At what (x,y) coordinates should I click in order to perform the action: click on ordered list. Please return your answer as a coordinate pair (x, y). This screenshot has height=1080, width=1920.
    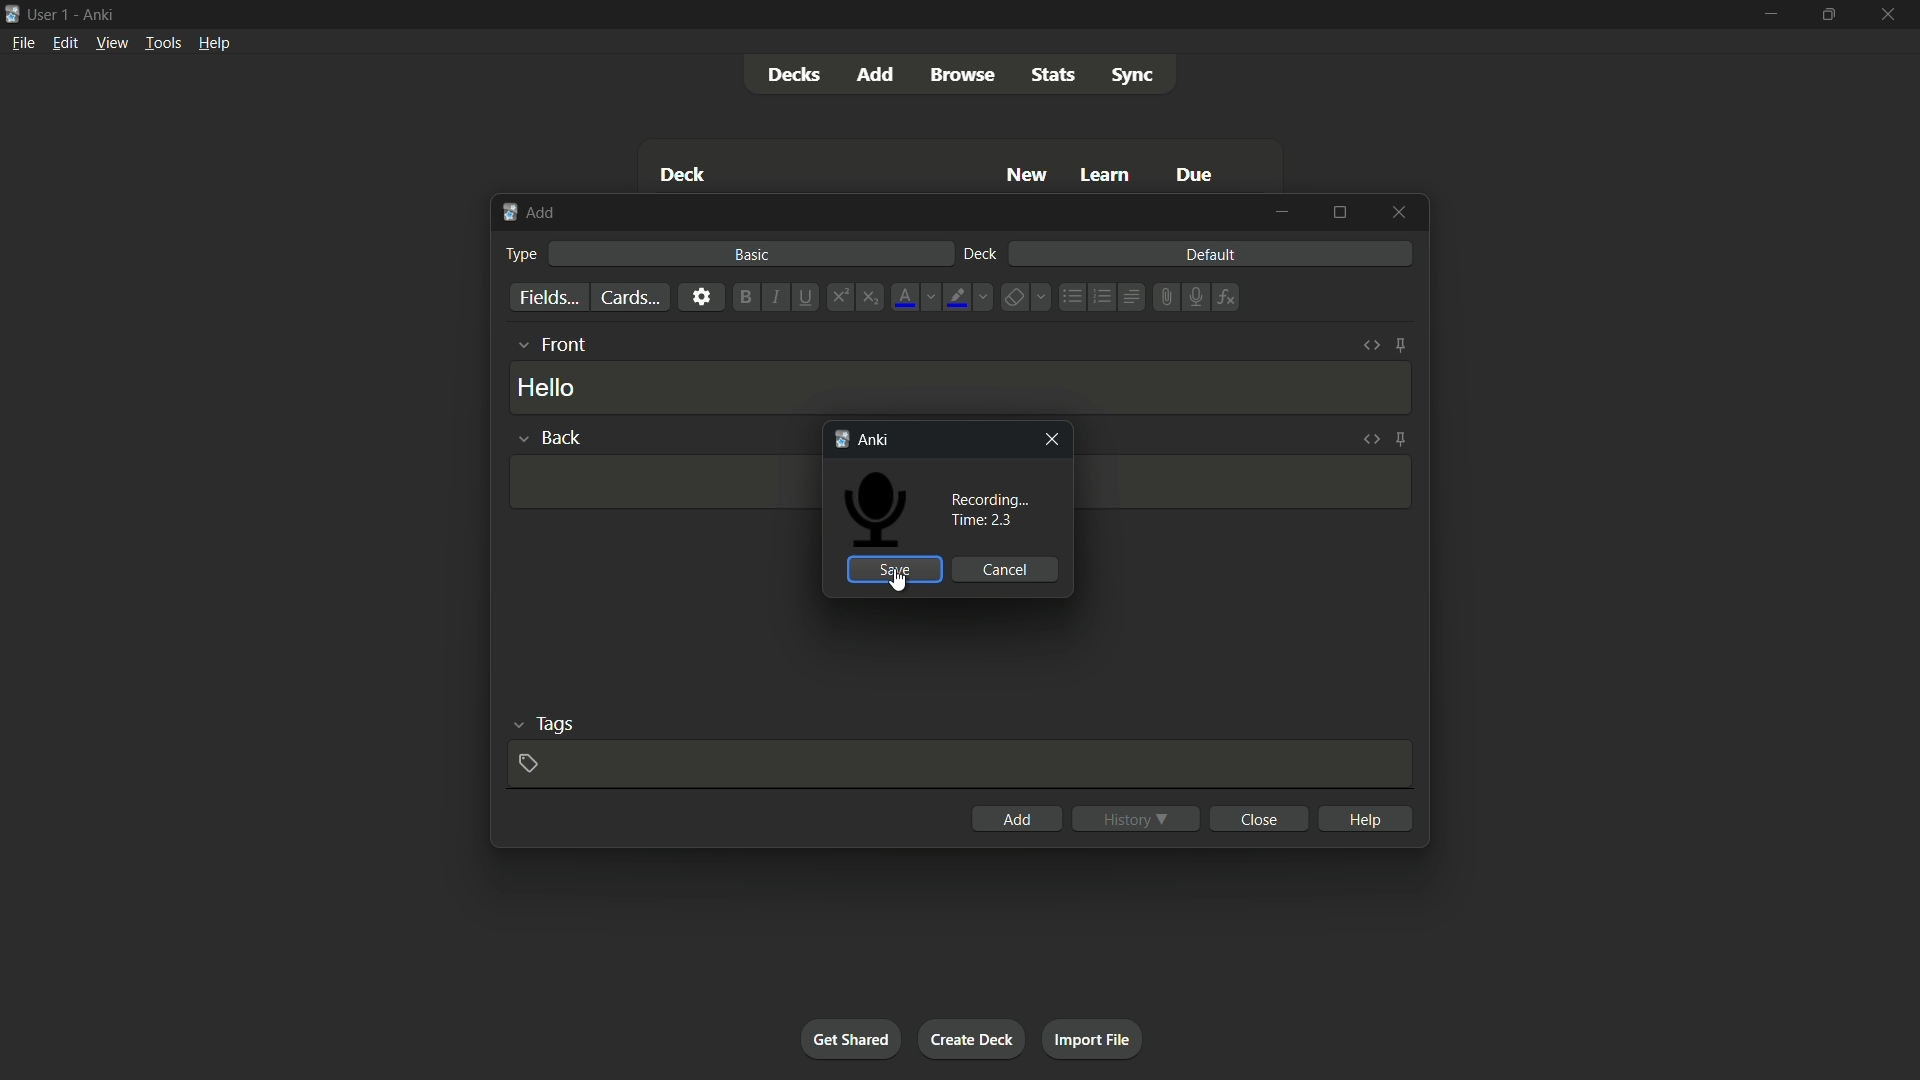
    Looking at the image, I should click on (1103, 296).